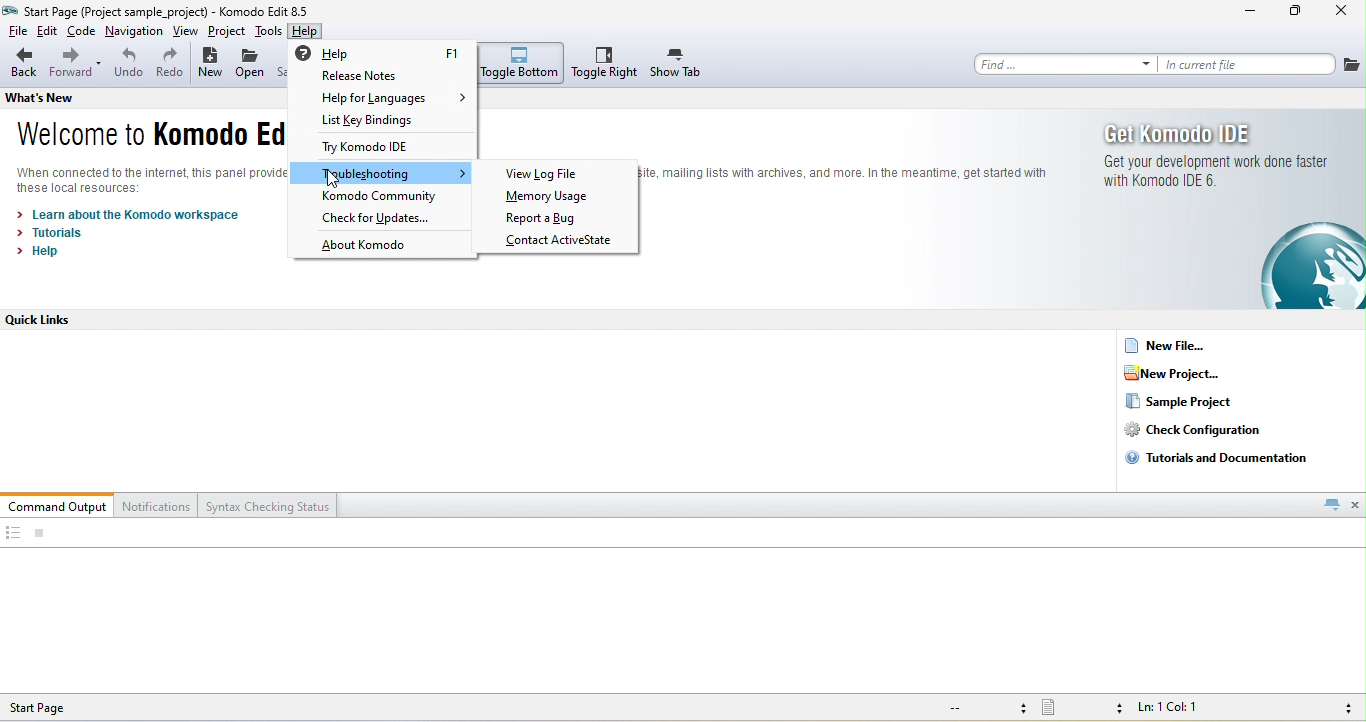  I want to click on in current file, so click(1248, 64).